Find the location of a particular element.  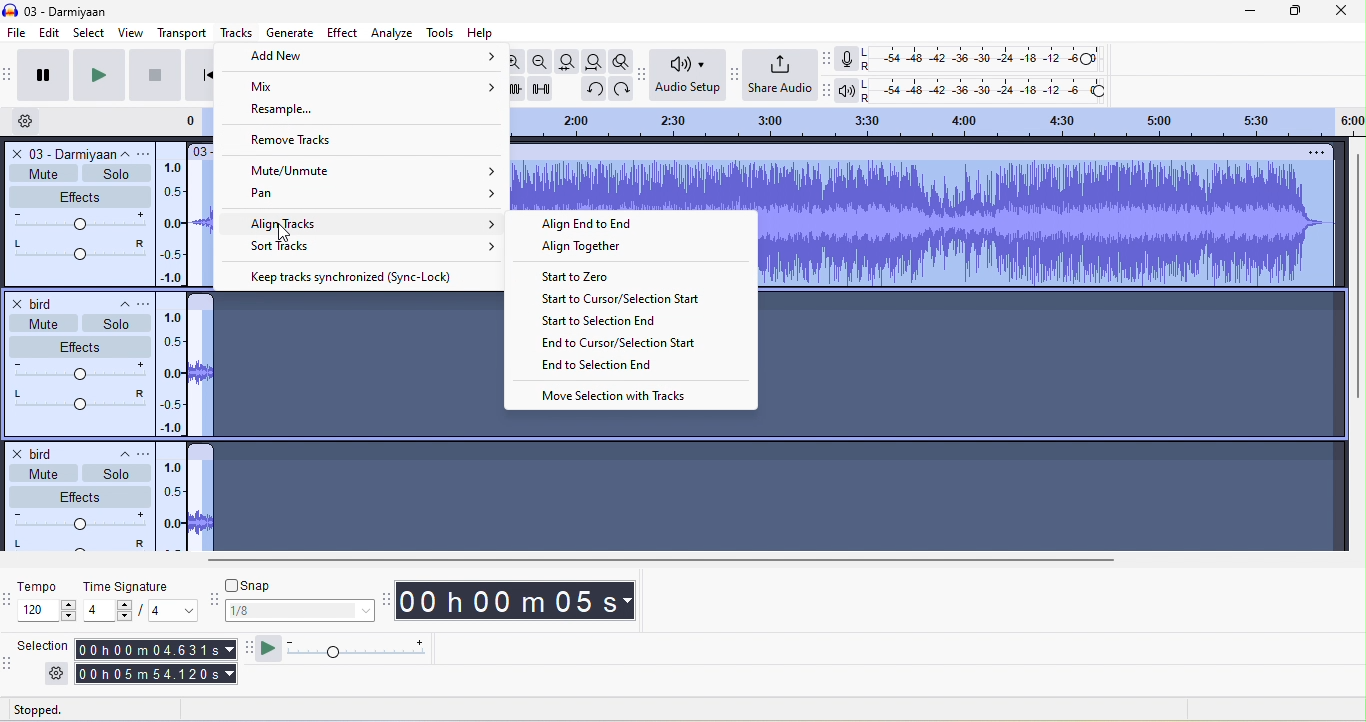

undo is located at coordinates (591, 88).